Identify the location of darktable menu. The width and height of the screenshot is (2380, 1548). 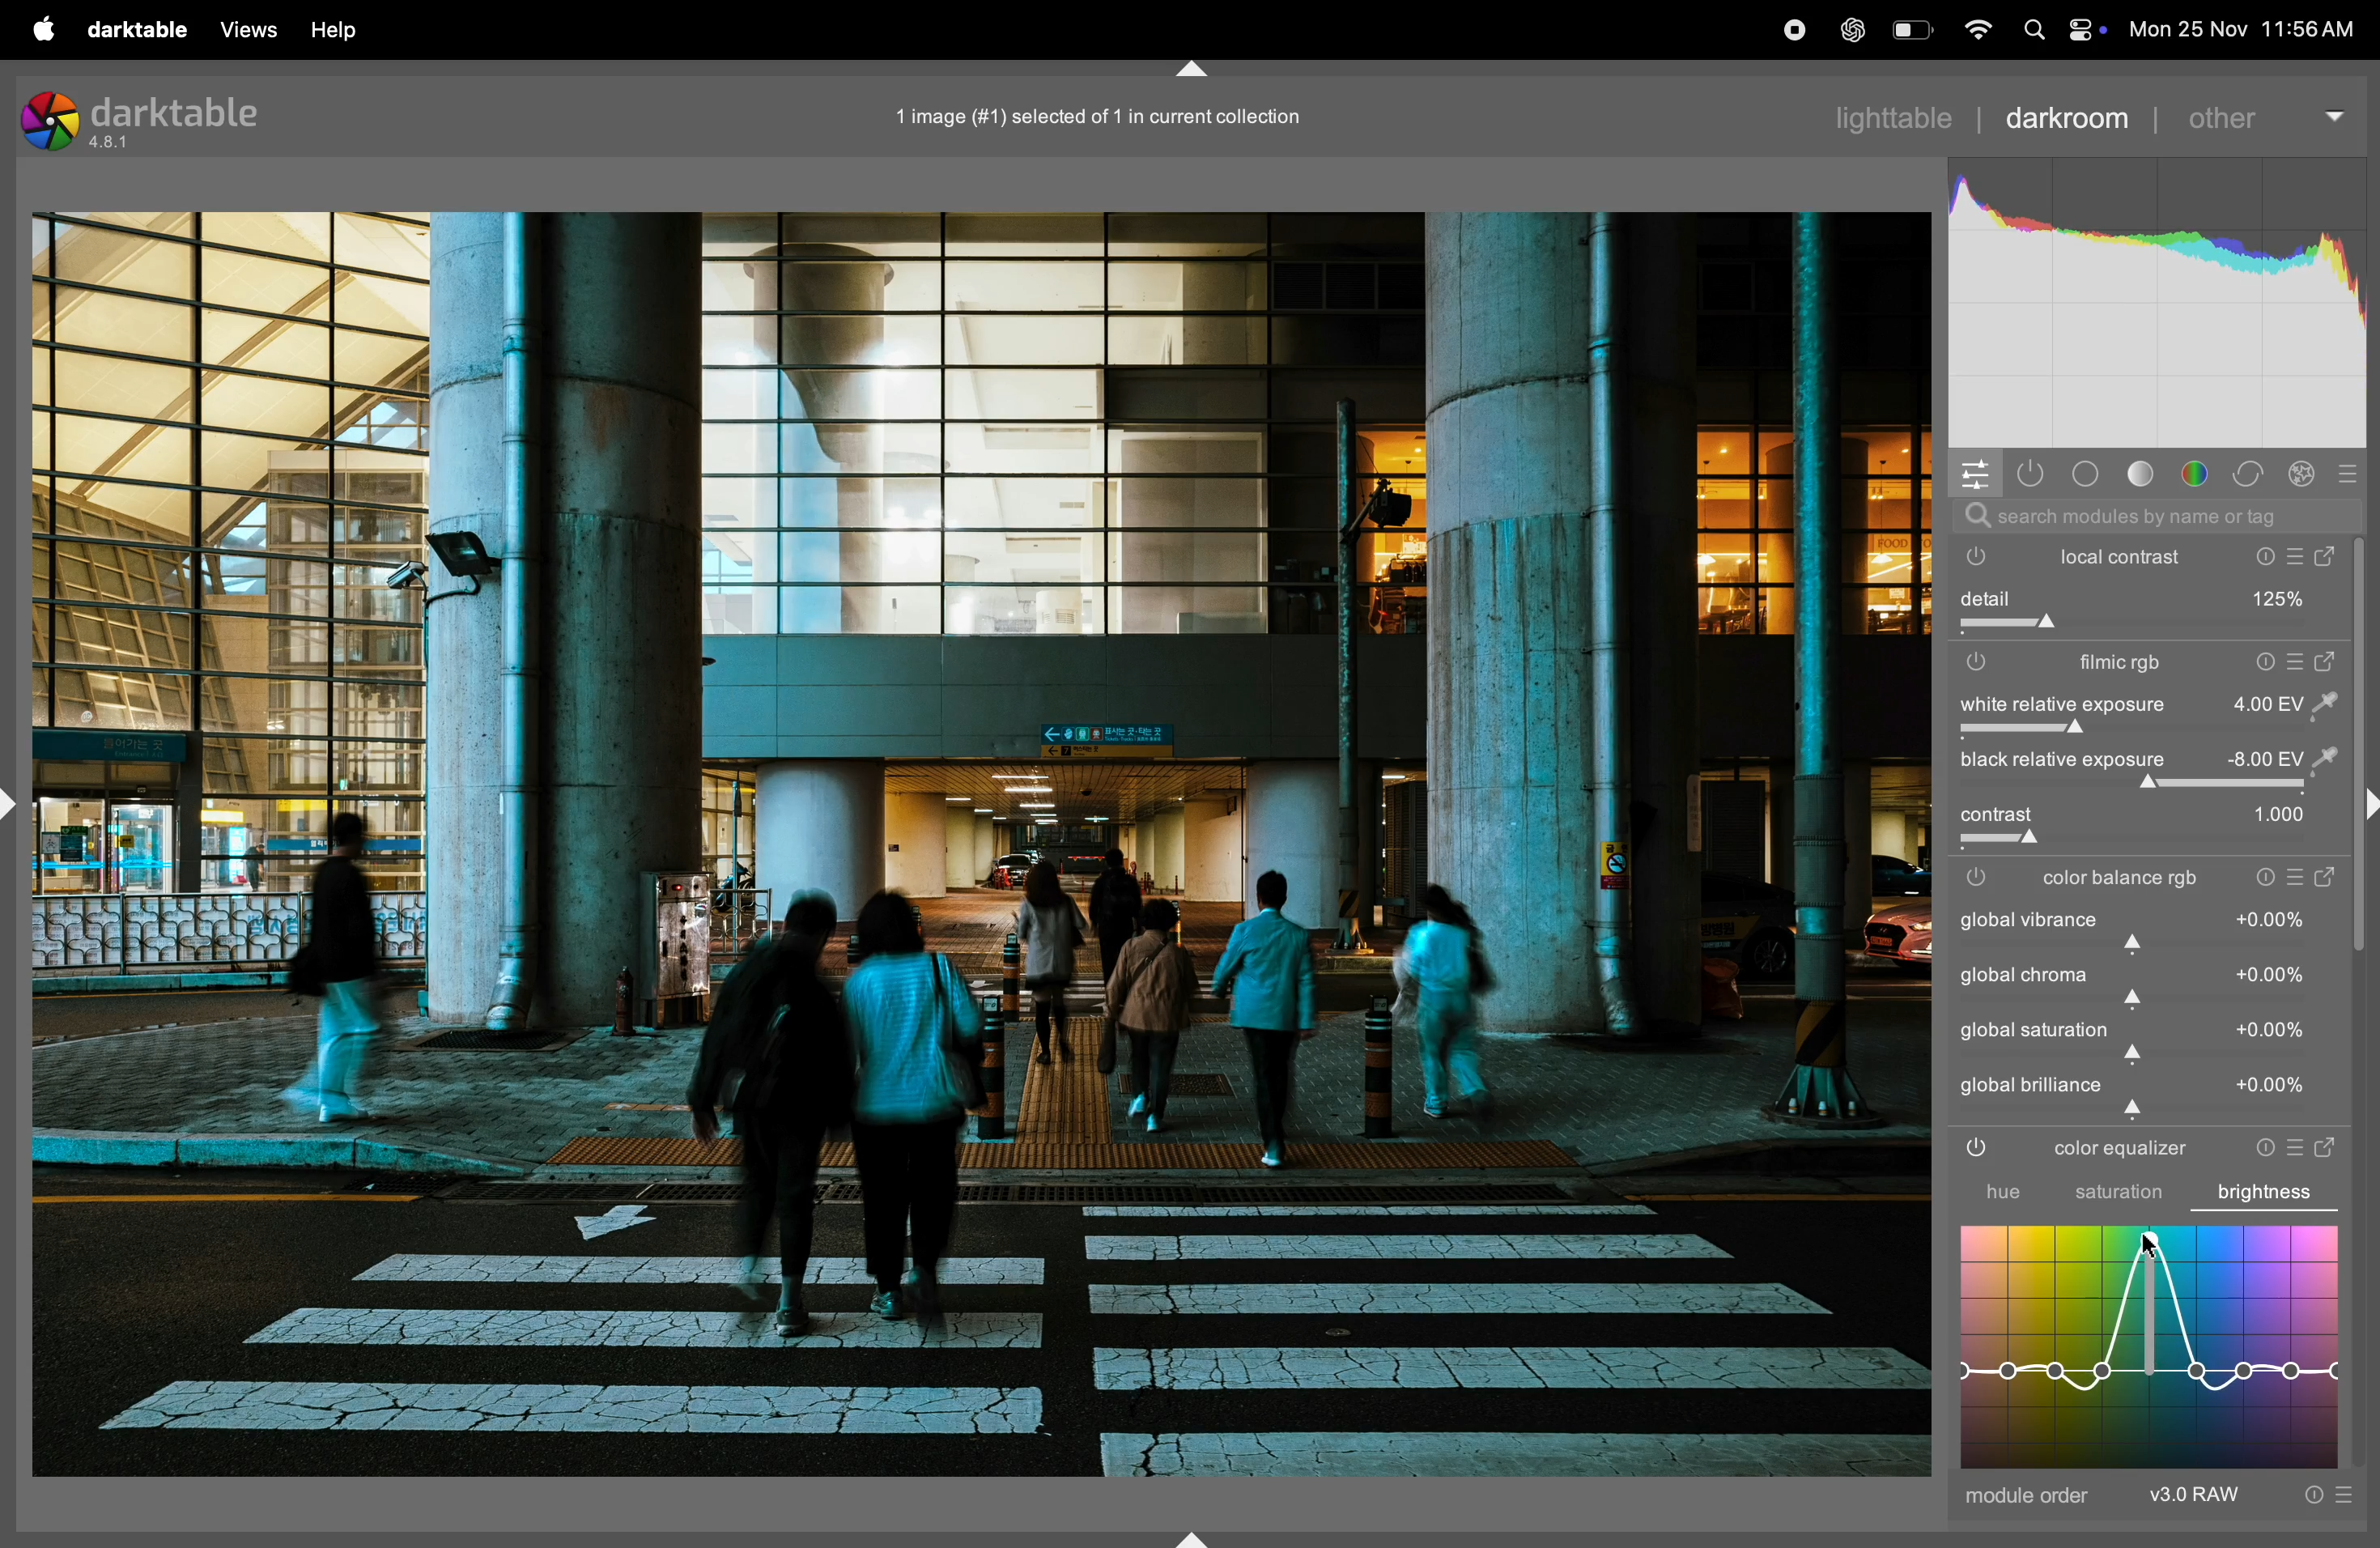
(140, 27).